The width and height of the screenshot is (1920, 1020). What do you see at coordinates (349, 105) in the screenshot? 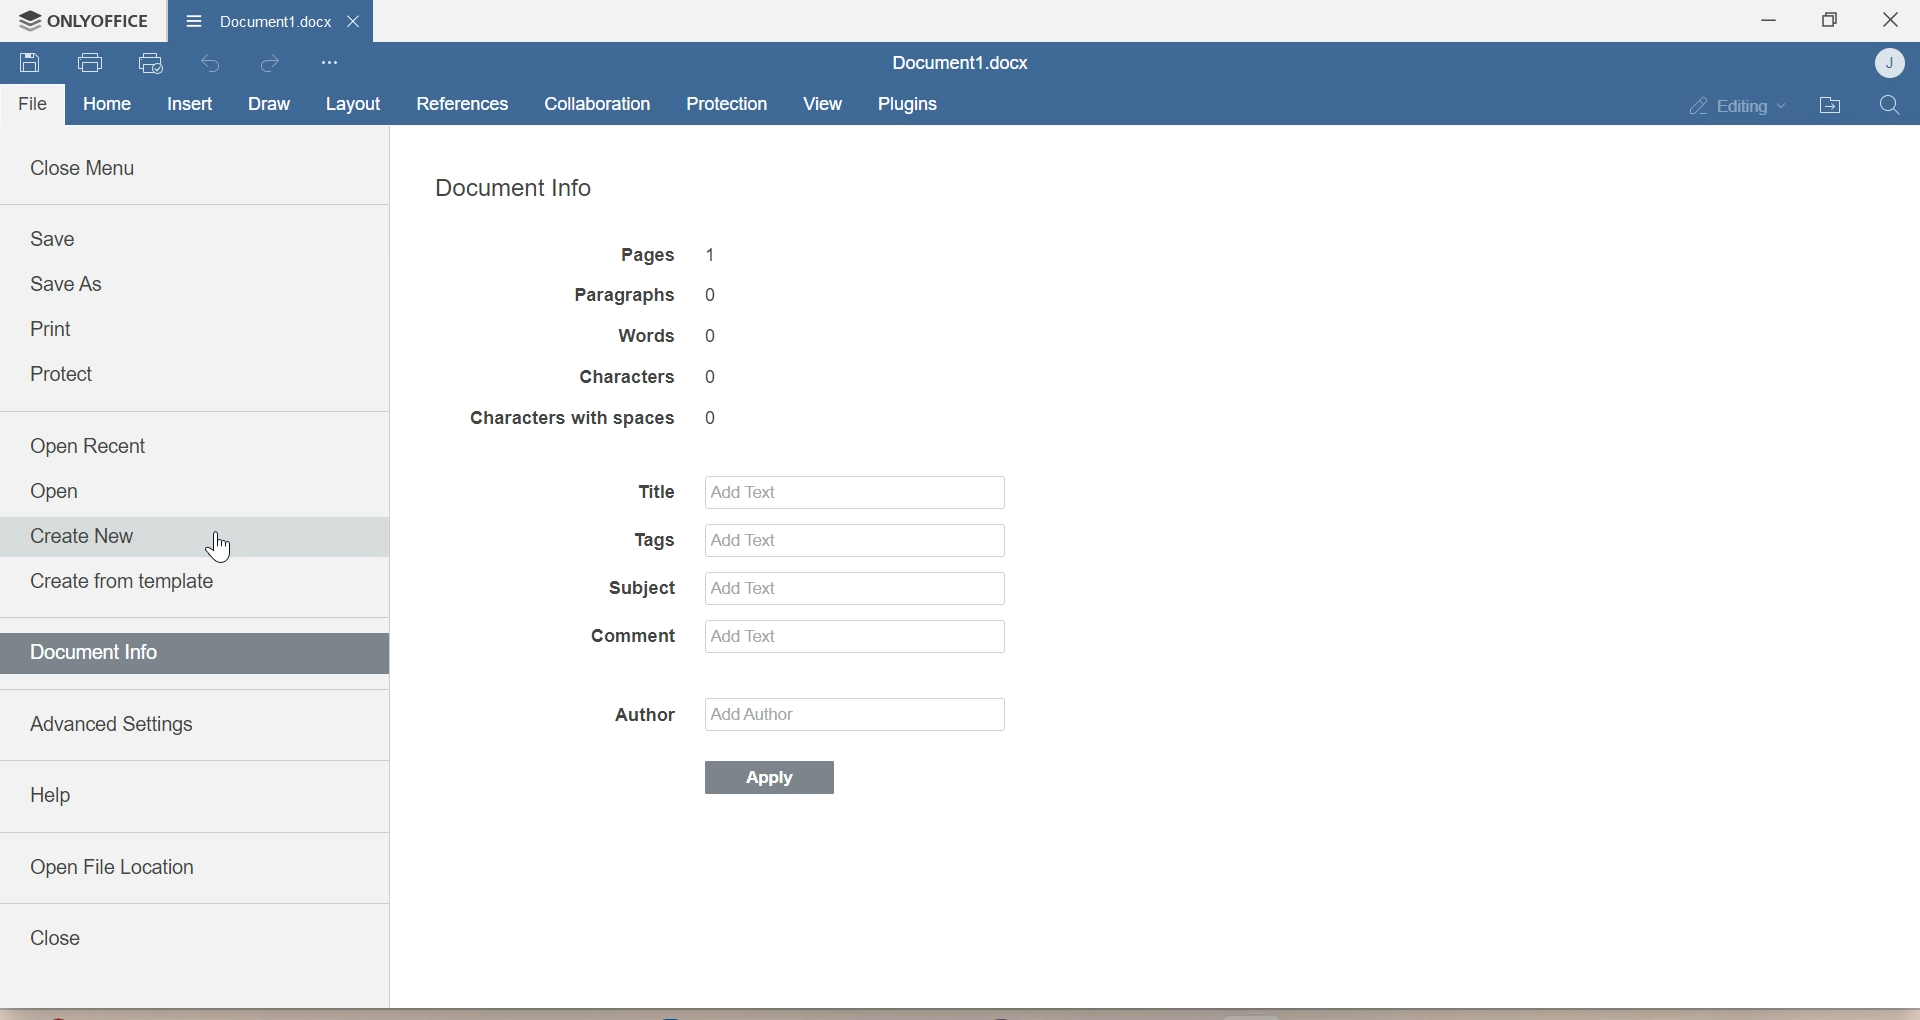
I see `Layout` at bounding box center [349, 105].